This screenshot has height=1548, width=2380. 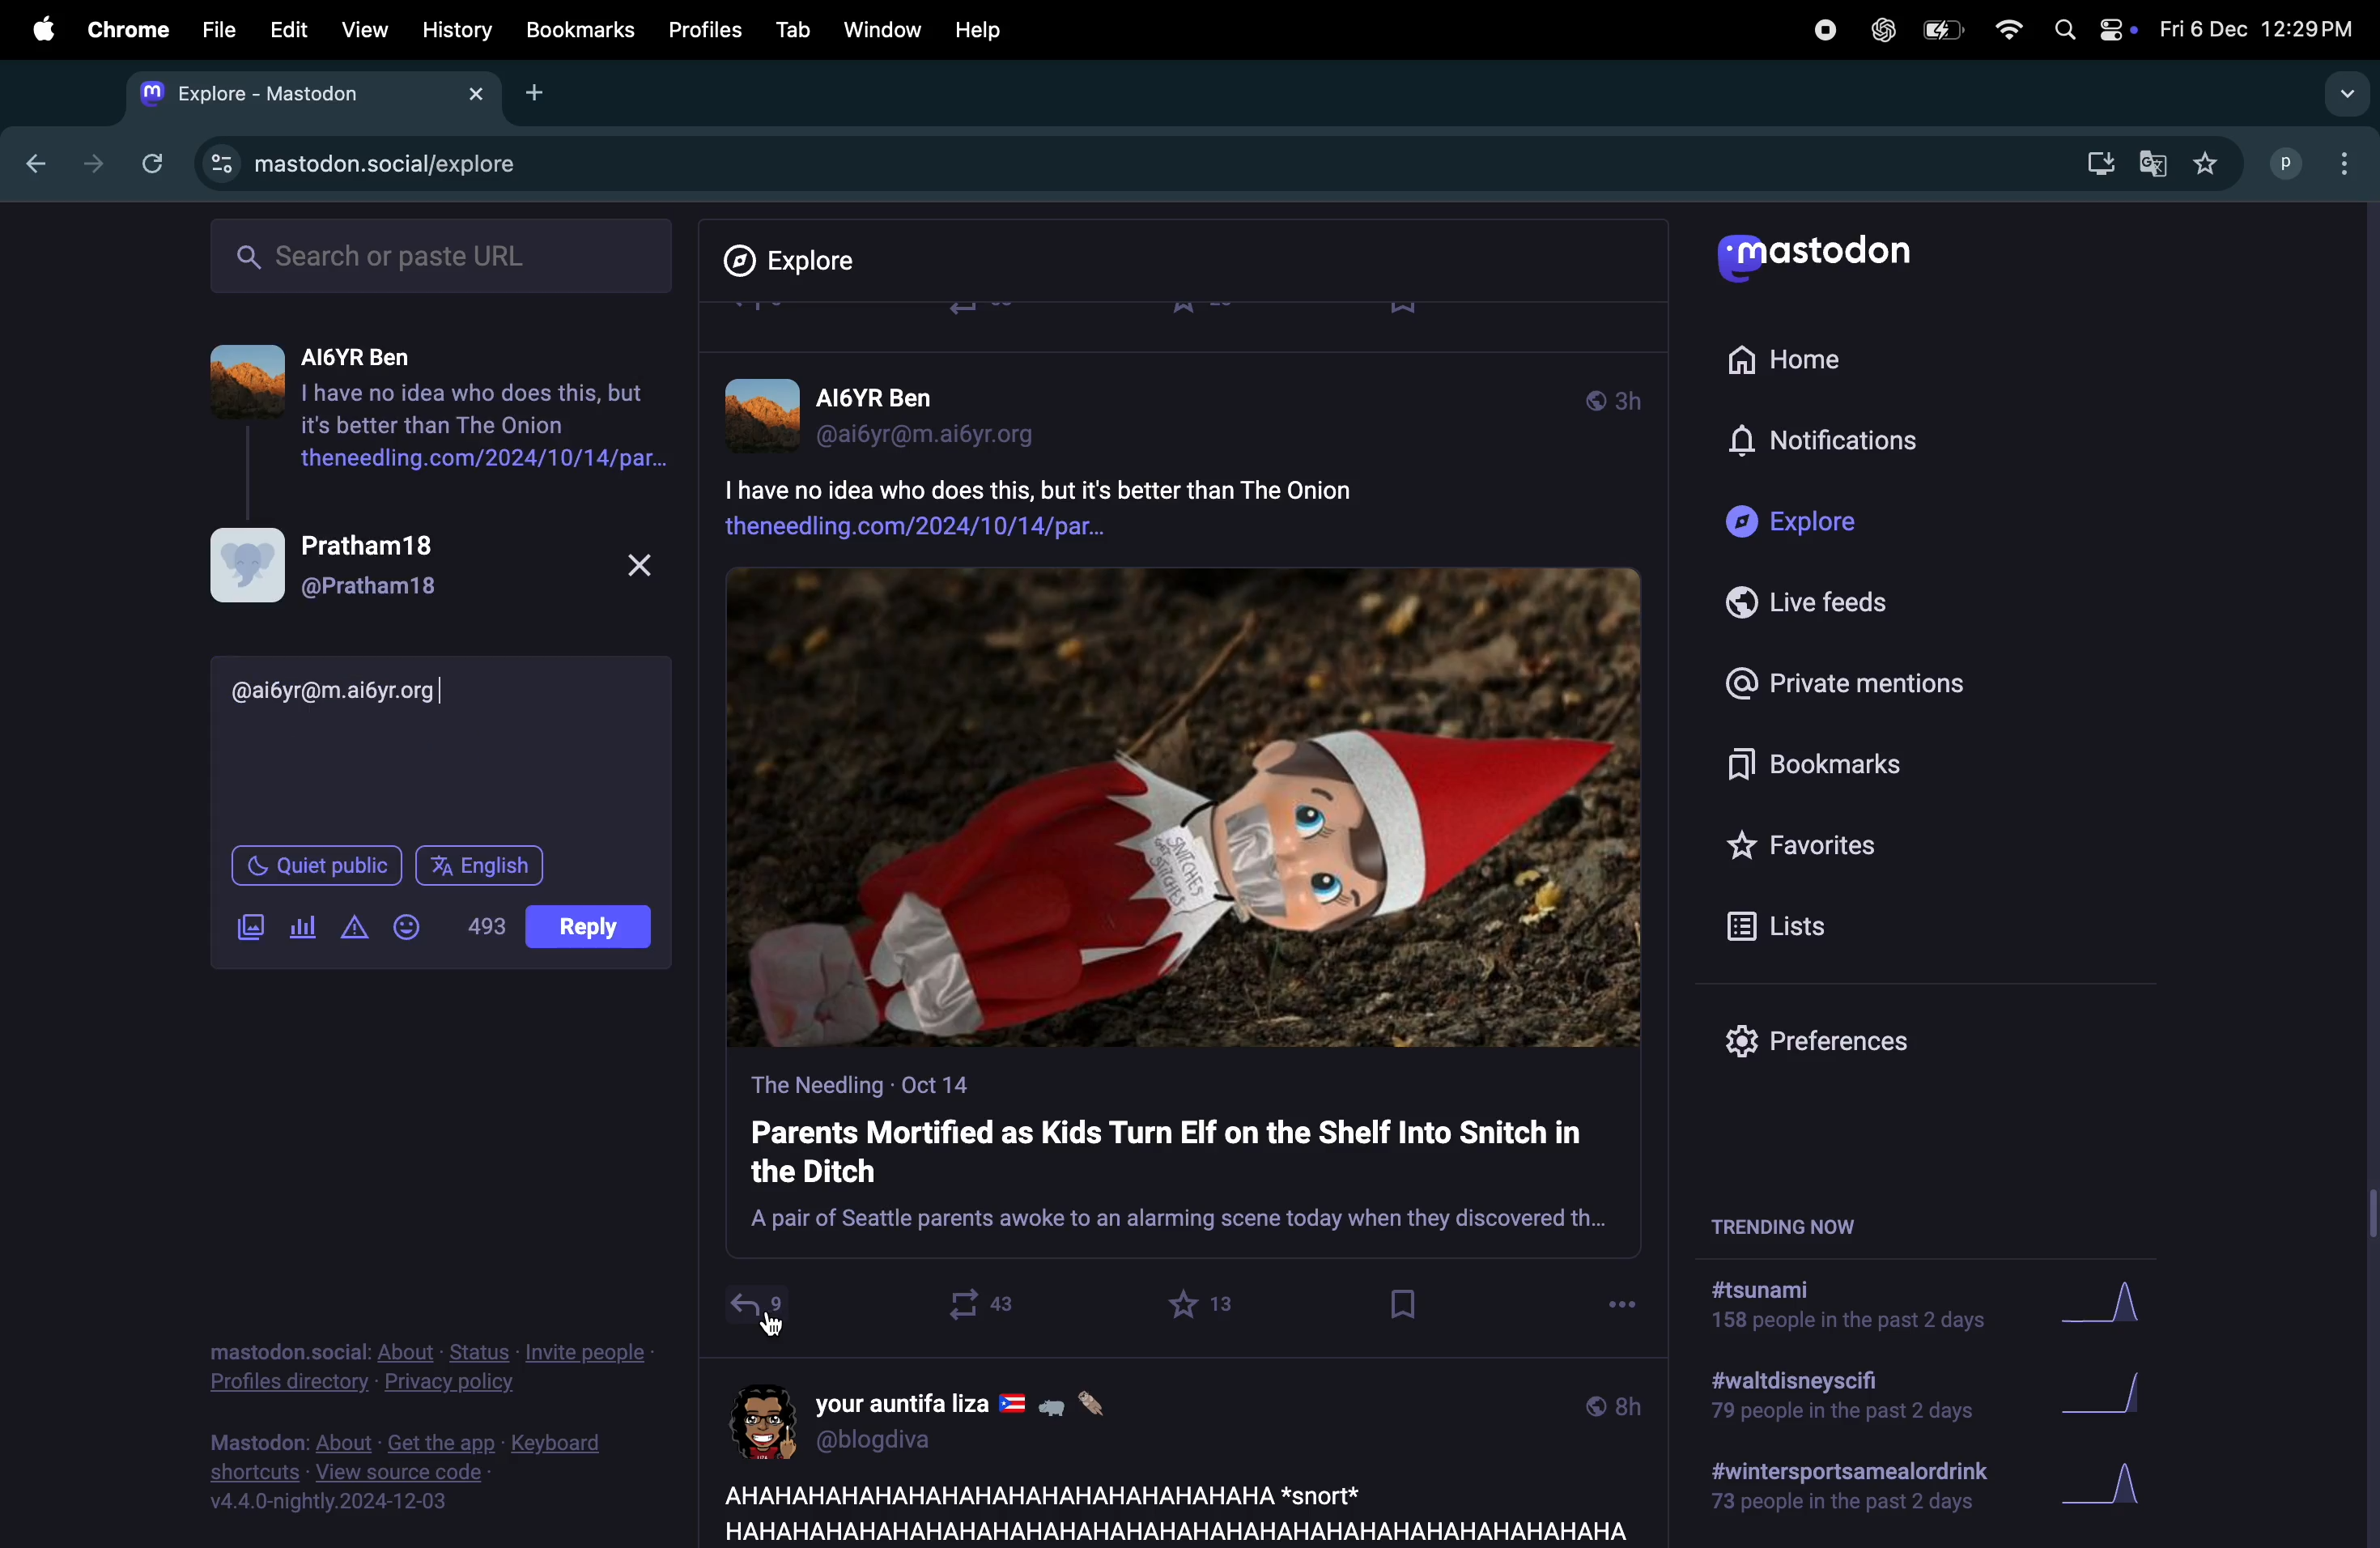 I want to click on file, so click(x=219, y=29).